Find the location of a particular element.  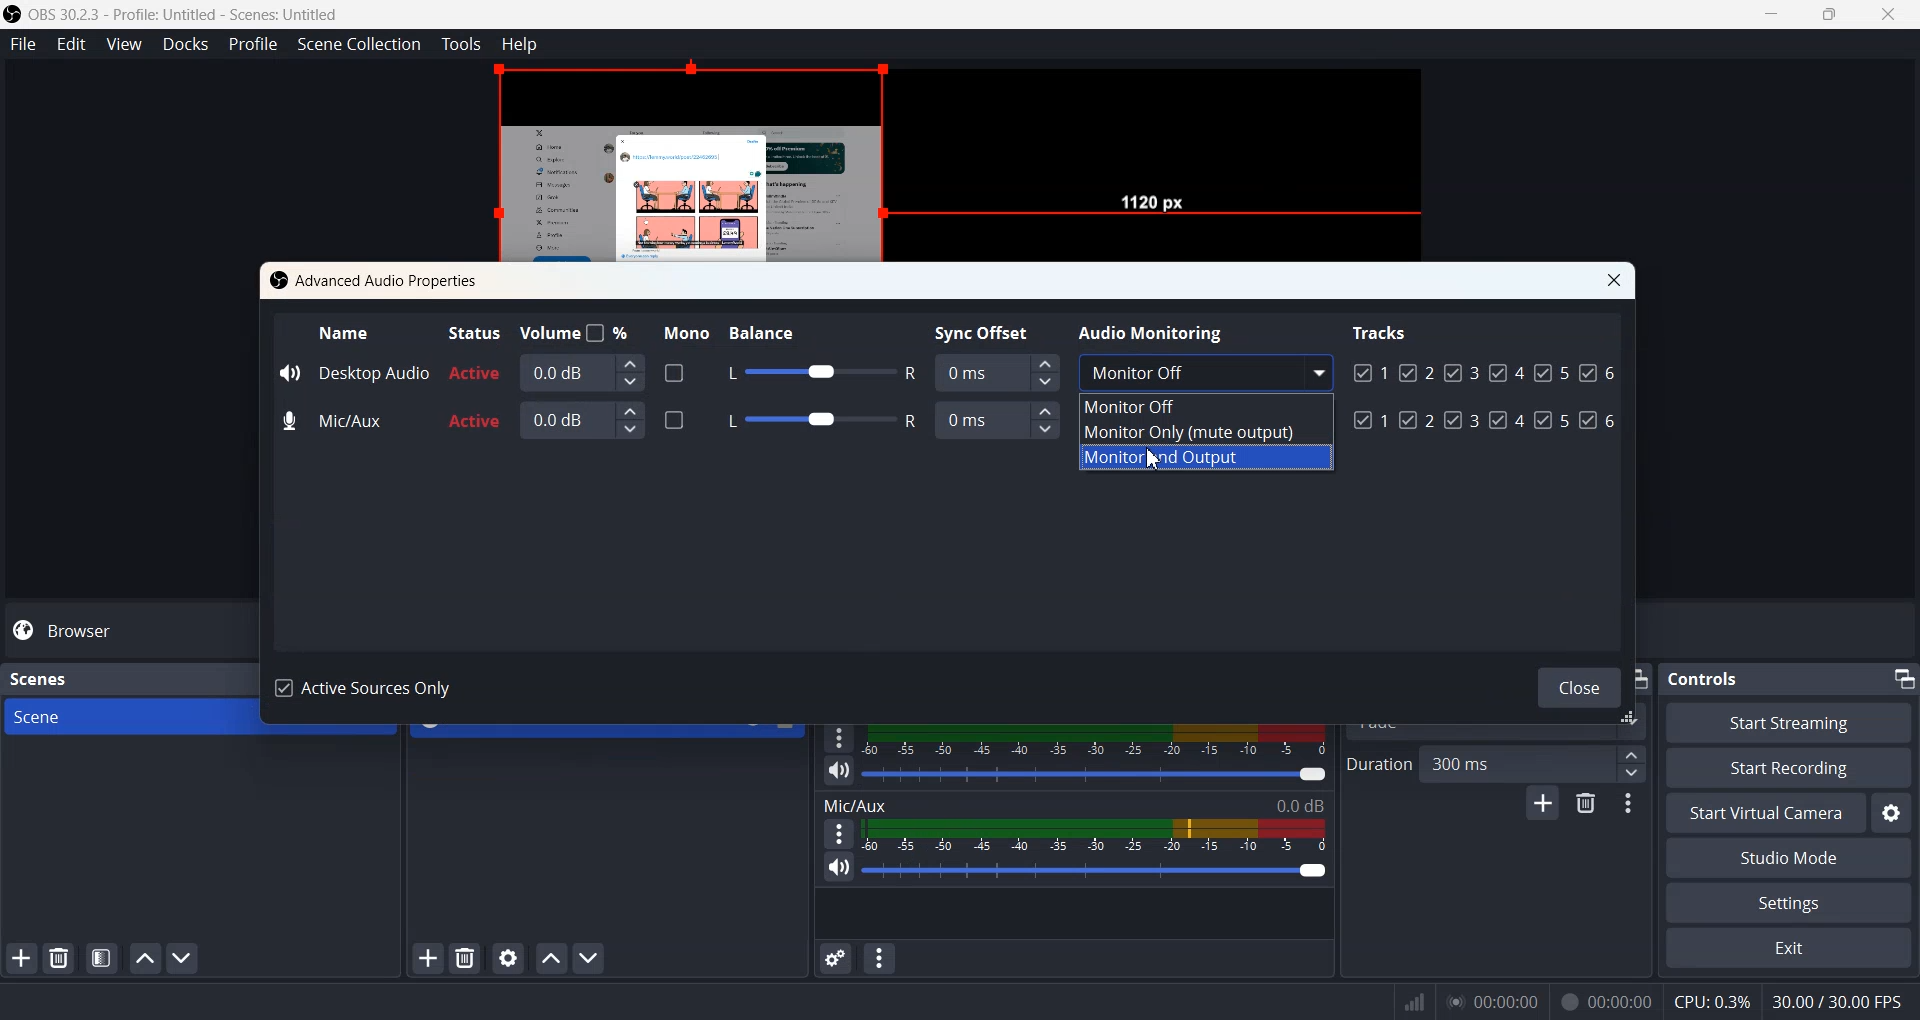

Delete selected sources is located at coordinates (468, 958).